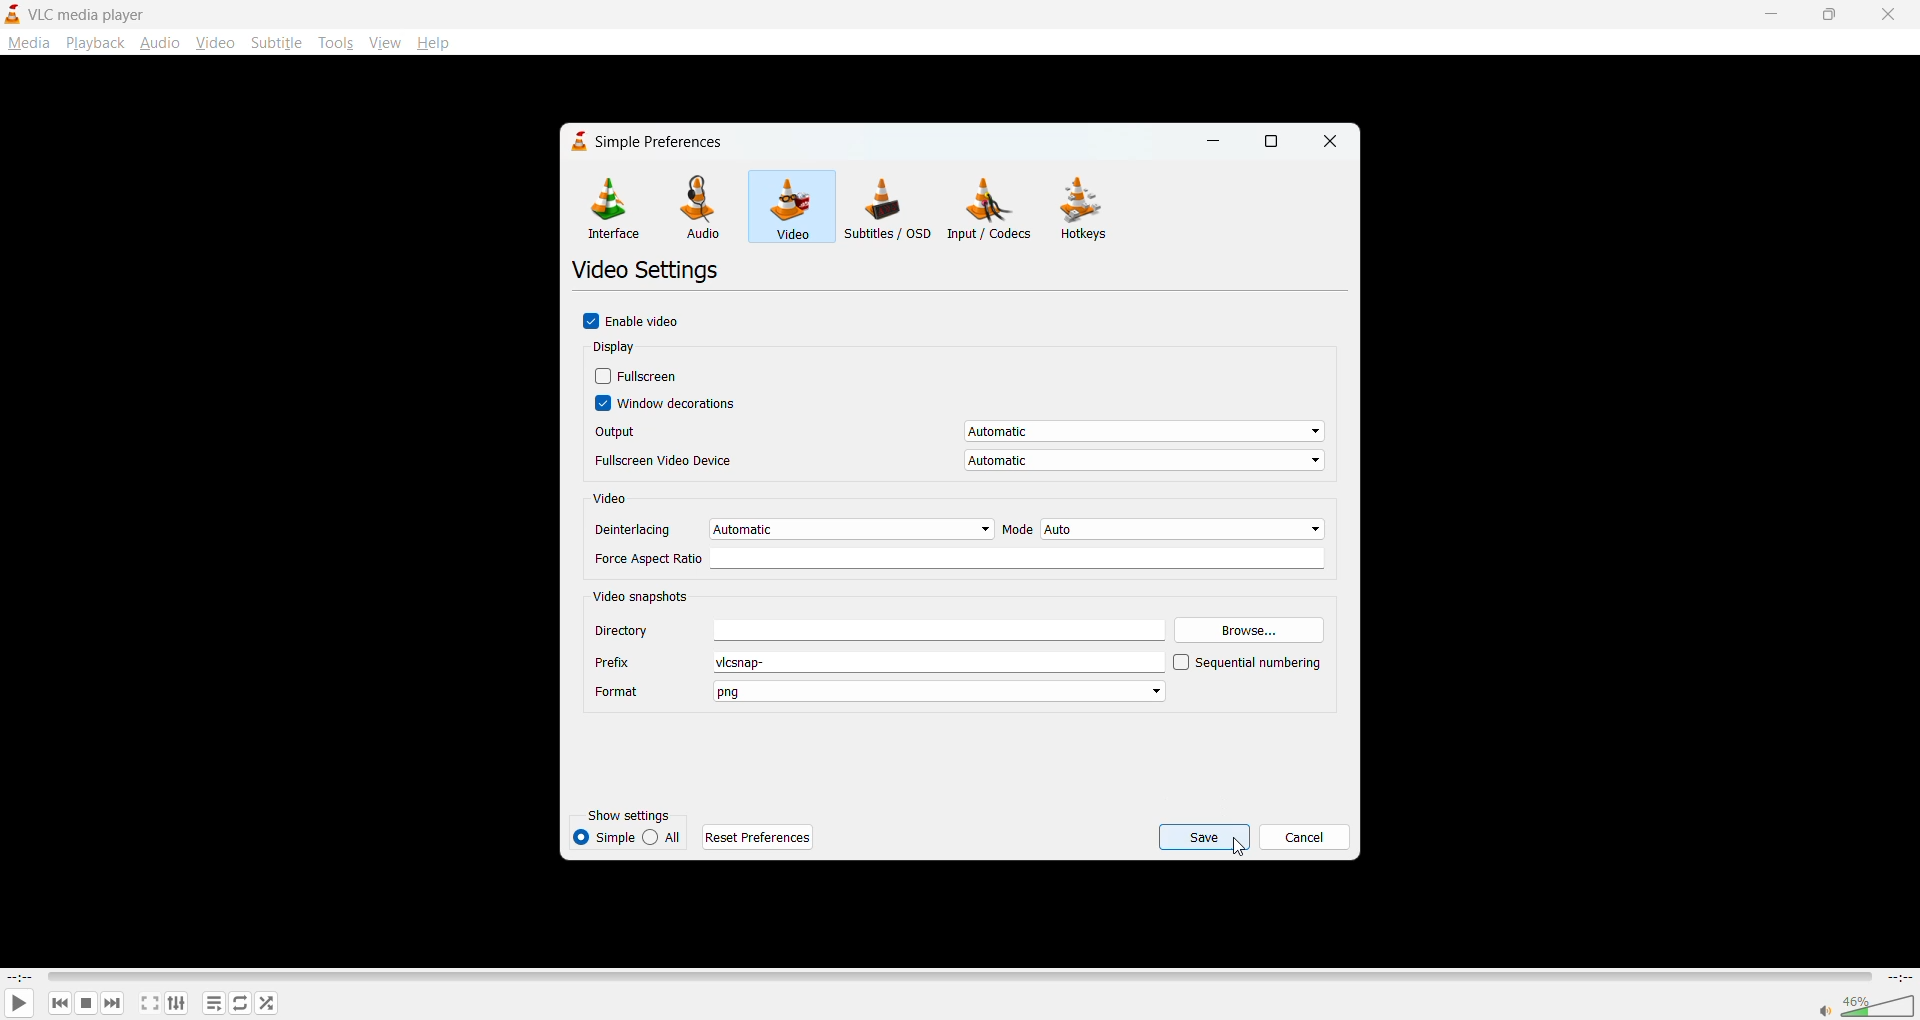 The height and width of the screenshot is (1020, 1920). What do you see at coordinates (1247, 664) in the screenshot?
I see `sequential numbering` at bounding box center [1247, 664].